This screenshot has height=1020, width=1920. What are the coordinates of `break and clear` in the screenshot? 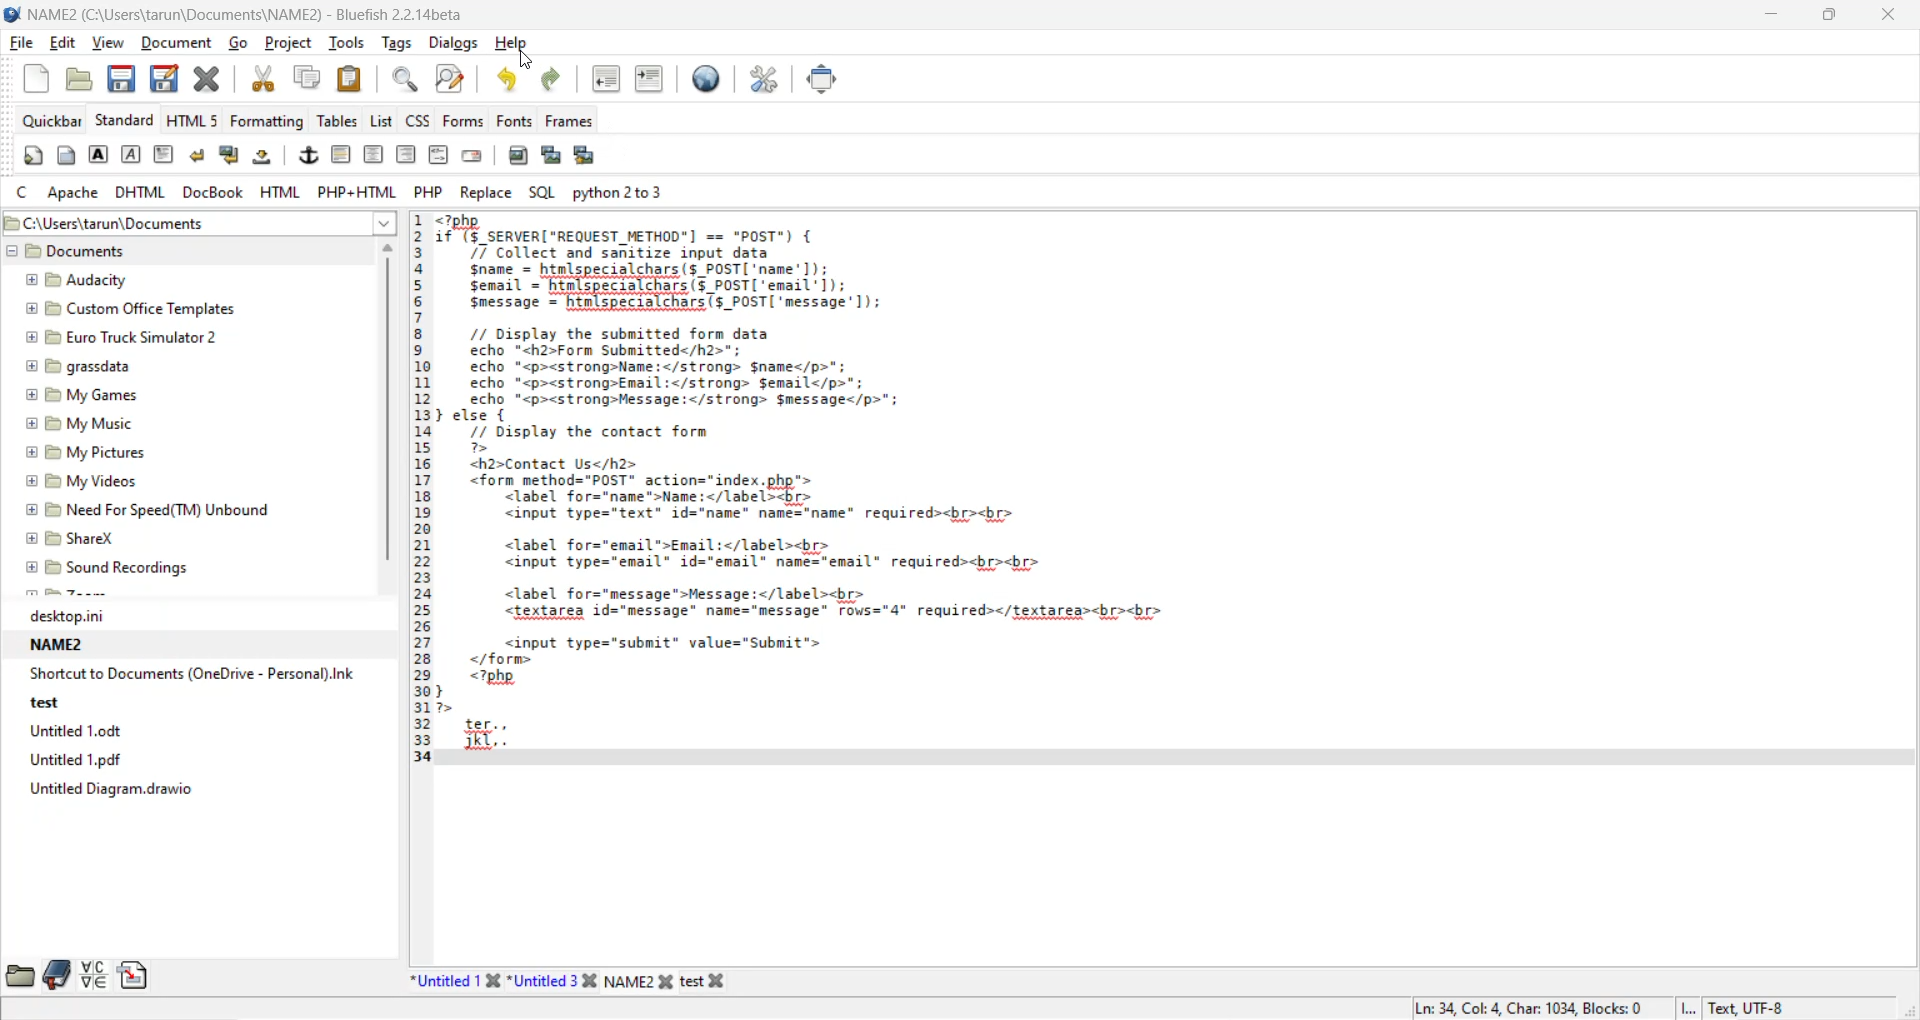 It's located at (232, 155).